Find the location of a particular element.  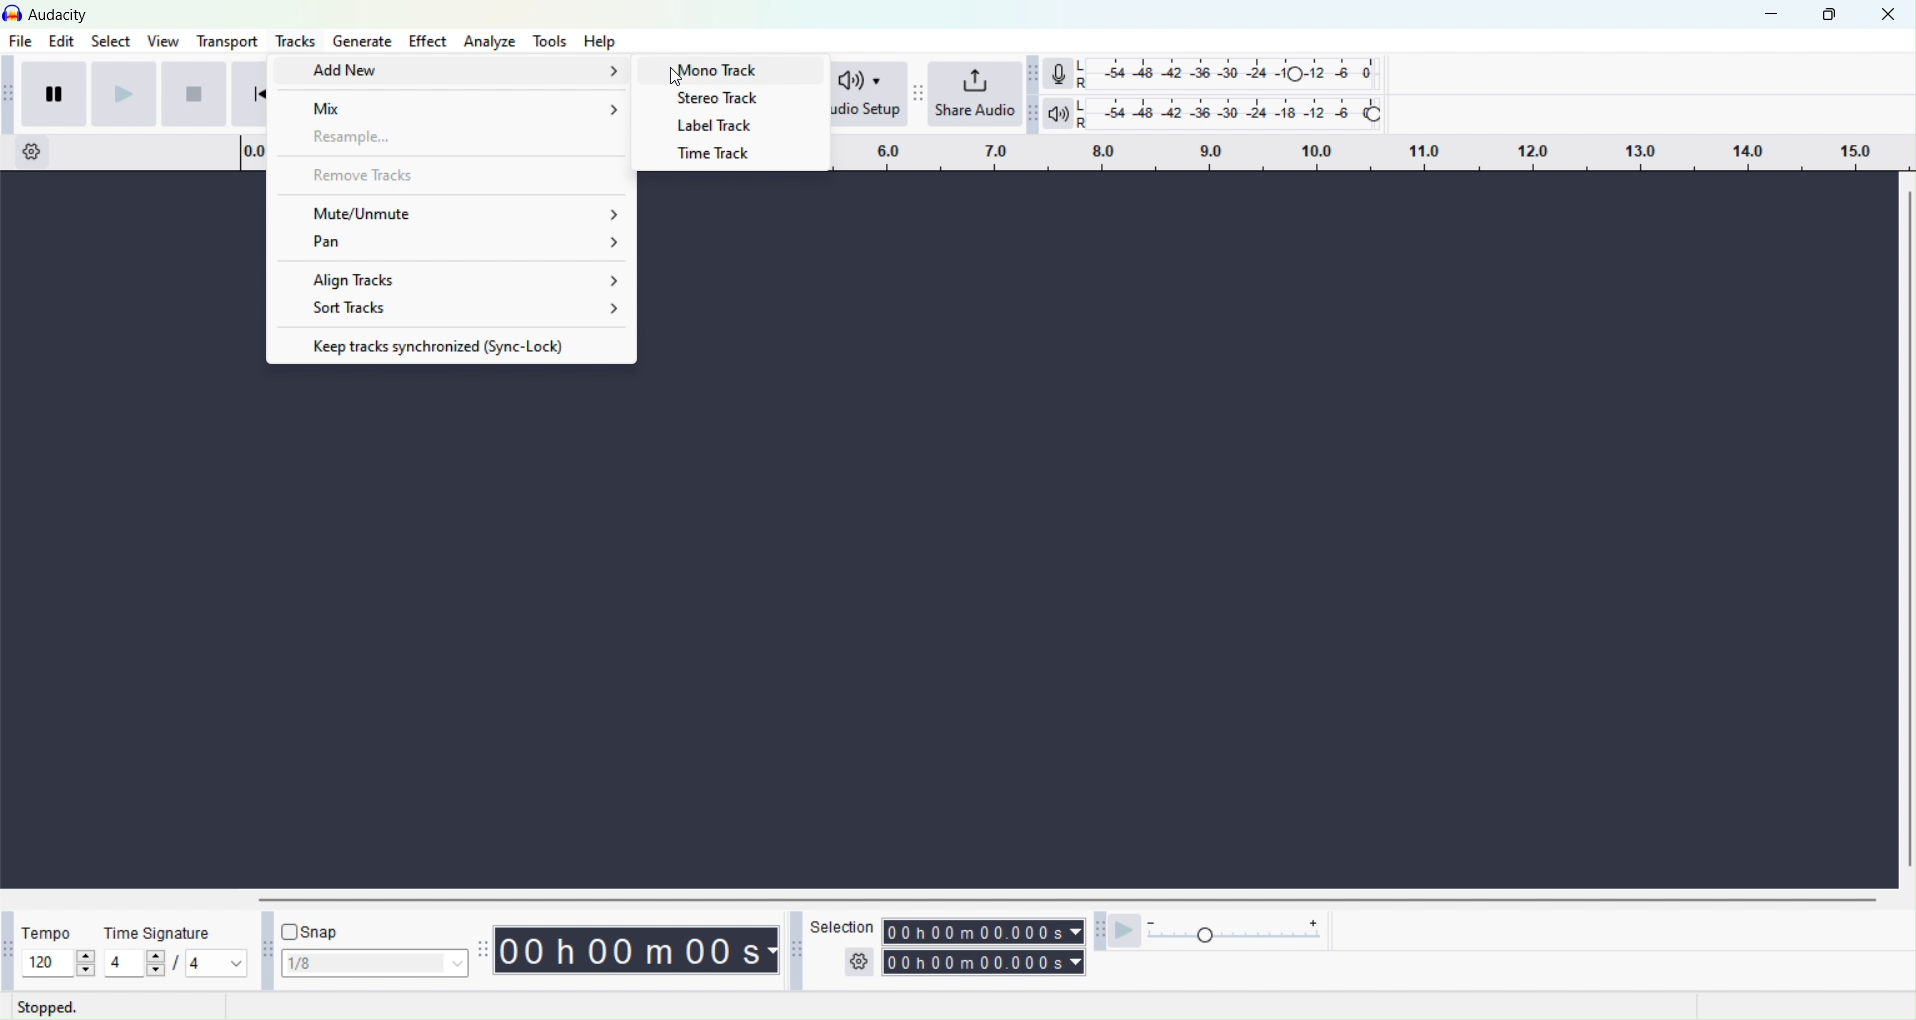

Transport is located at coordinates (230, 41).